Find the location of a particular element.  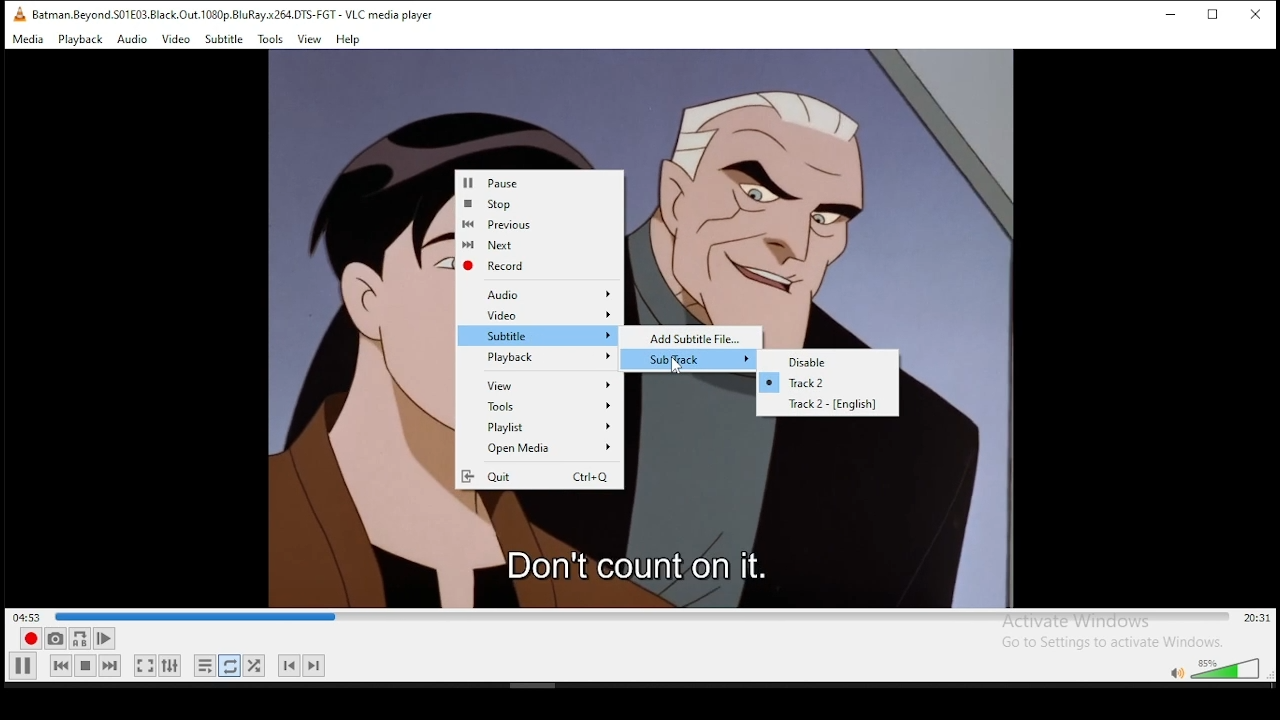

Playlist  is located at coordinates (543, 429).